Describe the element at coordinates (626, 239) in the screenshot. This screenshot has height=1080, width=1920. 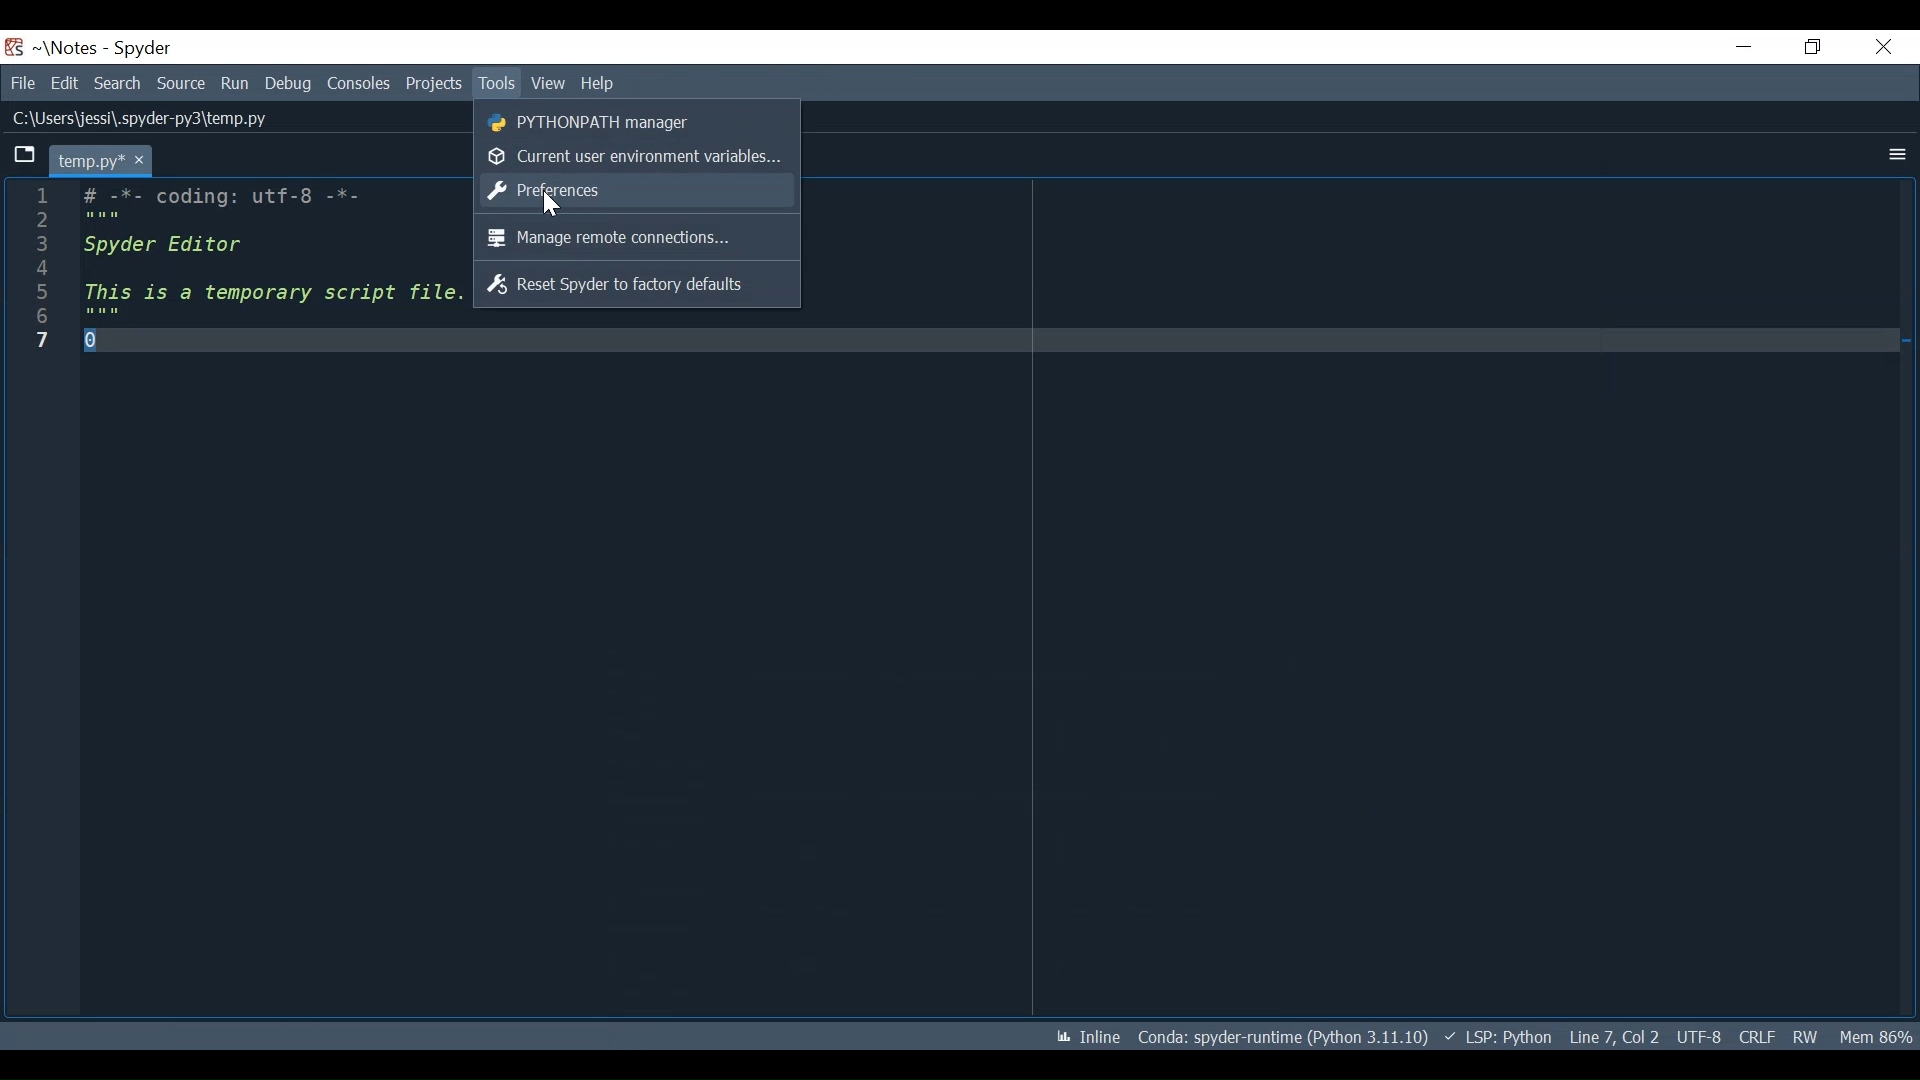
I see `Manage remote connections` at that location.